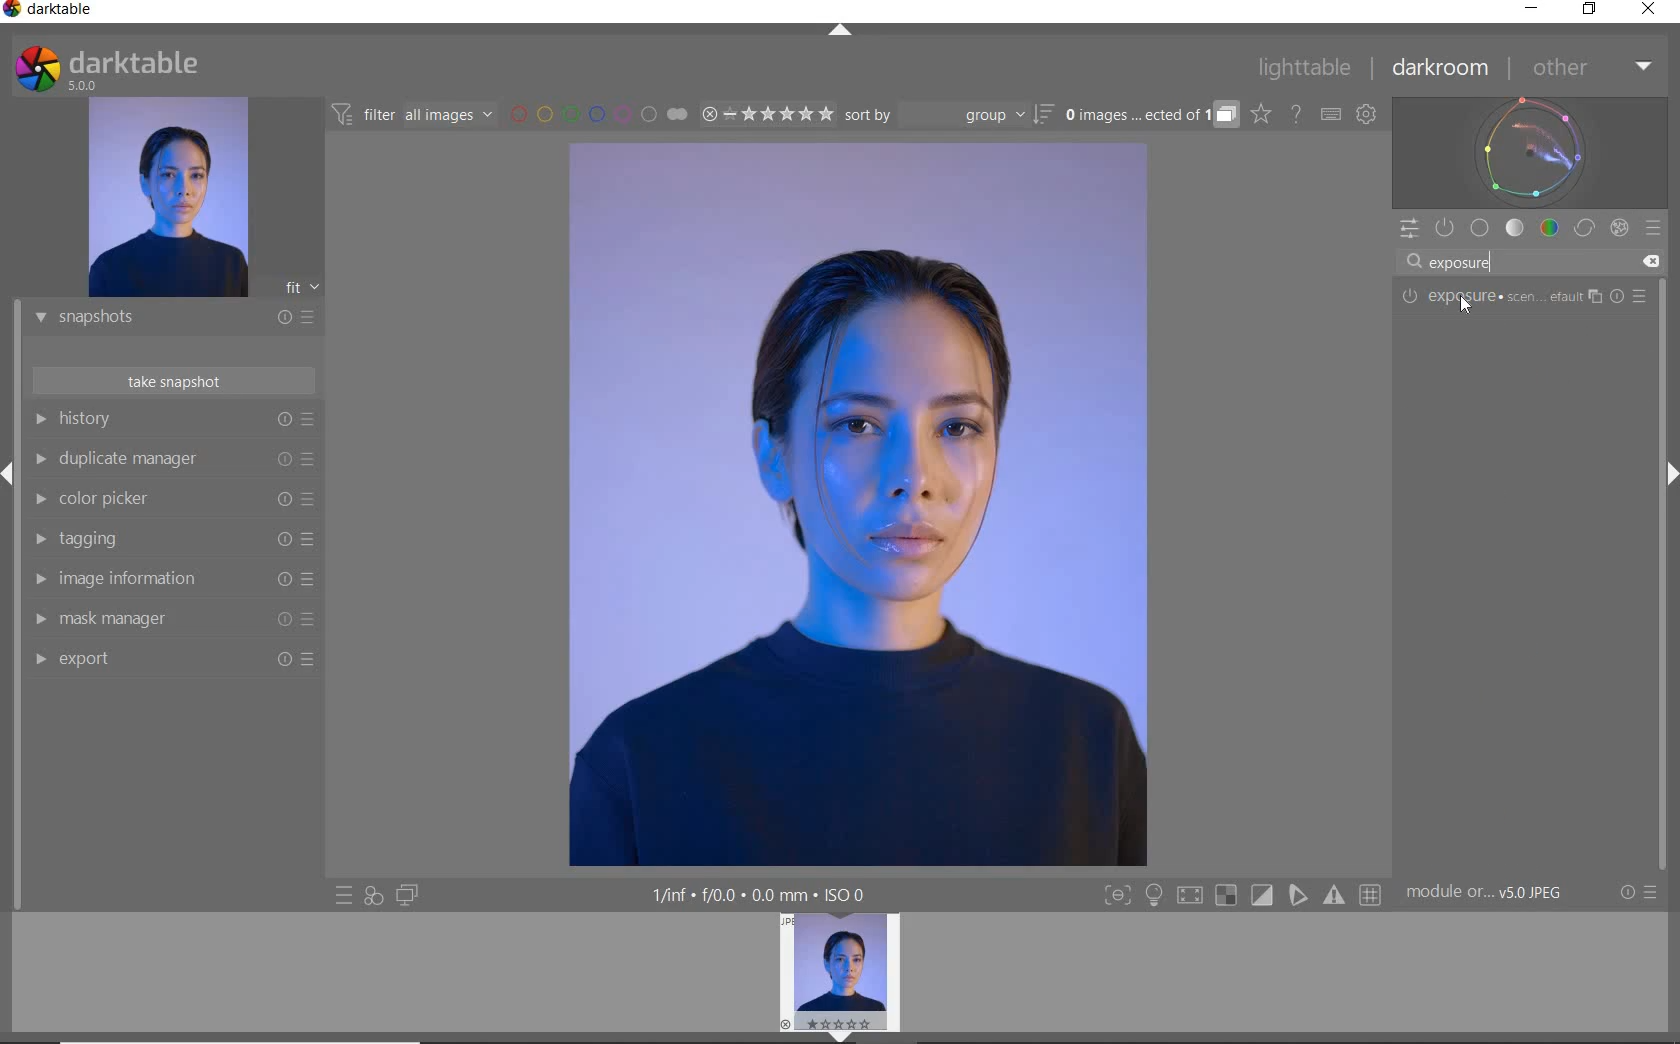 Image resolution: width=1680 pixels, height=1044 pixels. Describe the element at coordinates (1527, 297) in the screenshot. I see `EXPOSURE` at that location.